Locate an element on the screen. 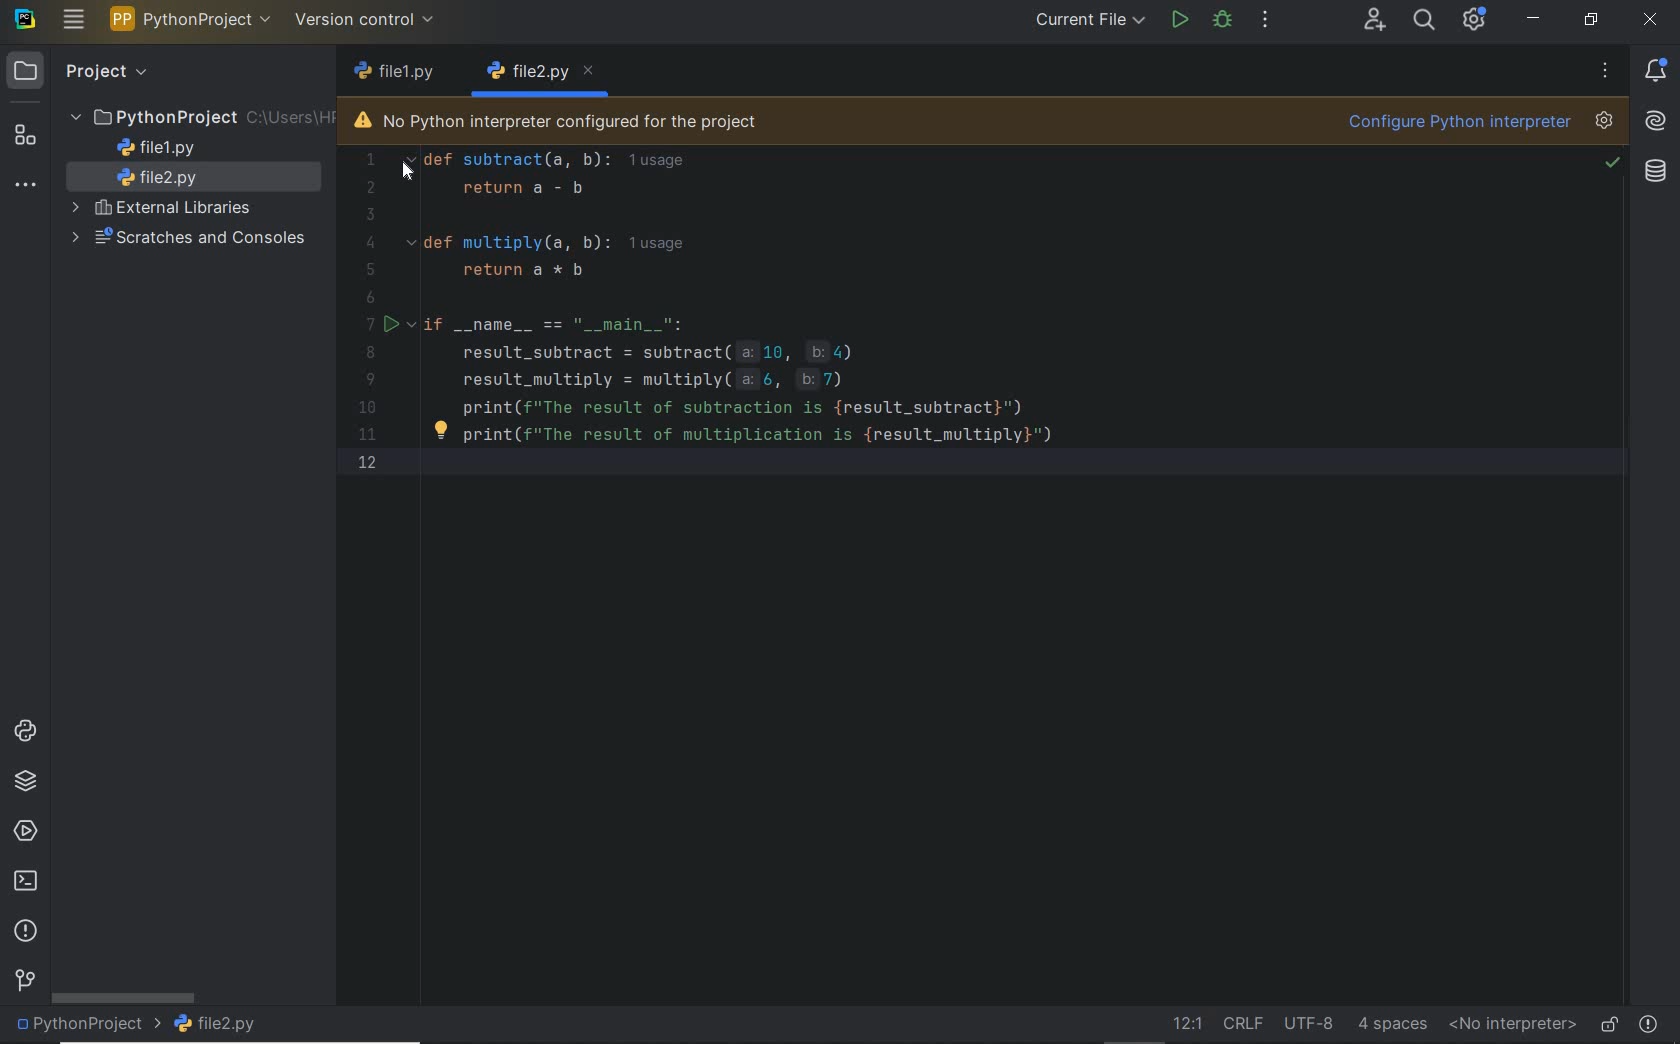  more options is located at coordinates (1603, 70).